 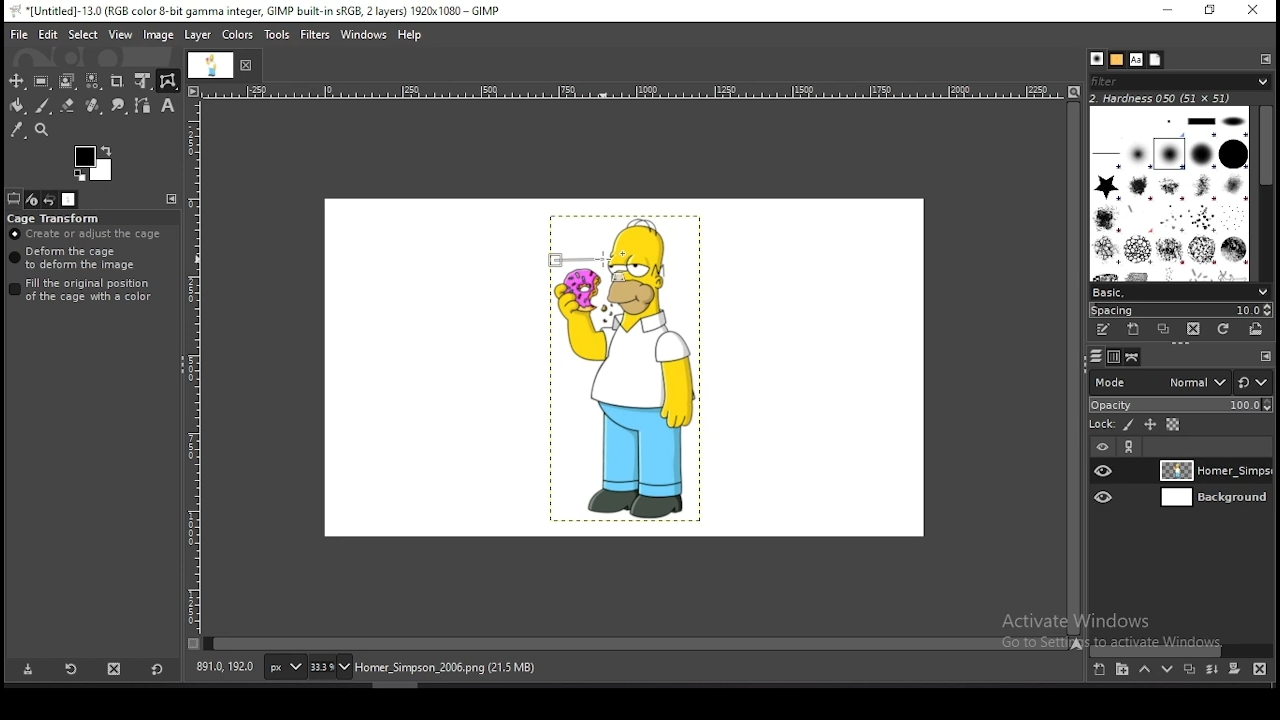 What do you see at coordinates (1072, 367) in the screenshot?
I see `scroll bar` at bounding box center [1072, 367].